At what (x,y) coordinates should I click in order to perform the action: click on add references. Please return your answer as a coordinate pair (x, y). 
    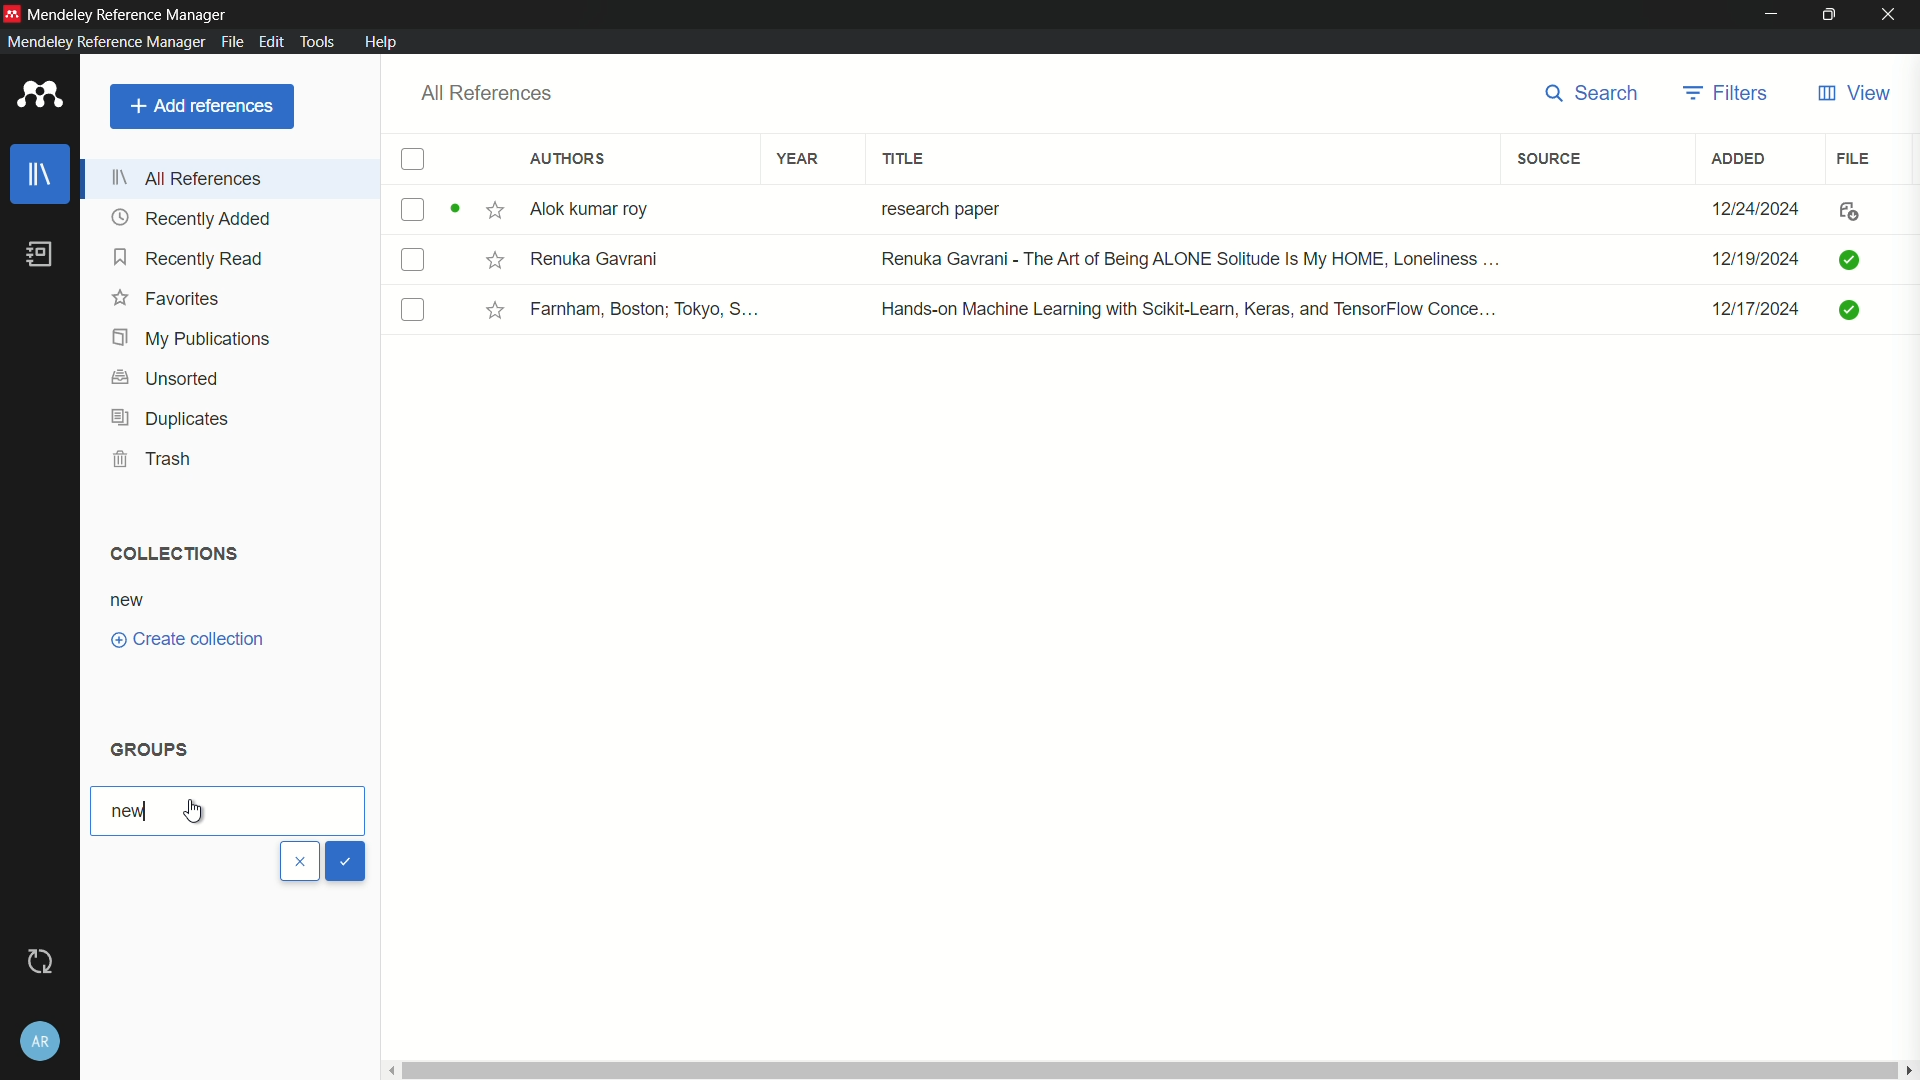
    Looking at the image, I should click on (202, 106).